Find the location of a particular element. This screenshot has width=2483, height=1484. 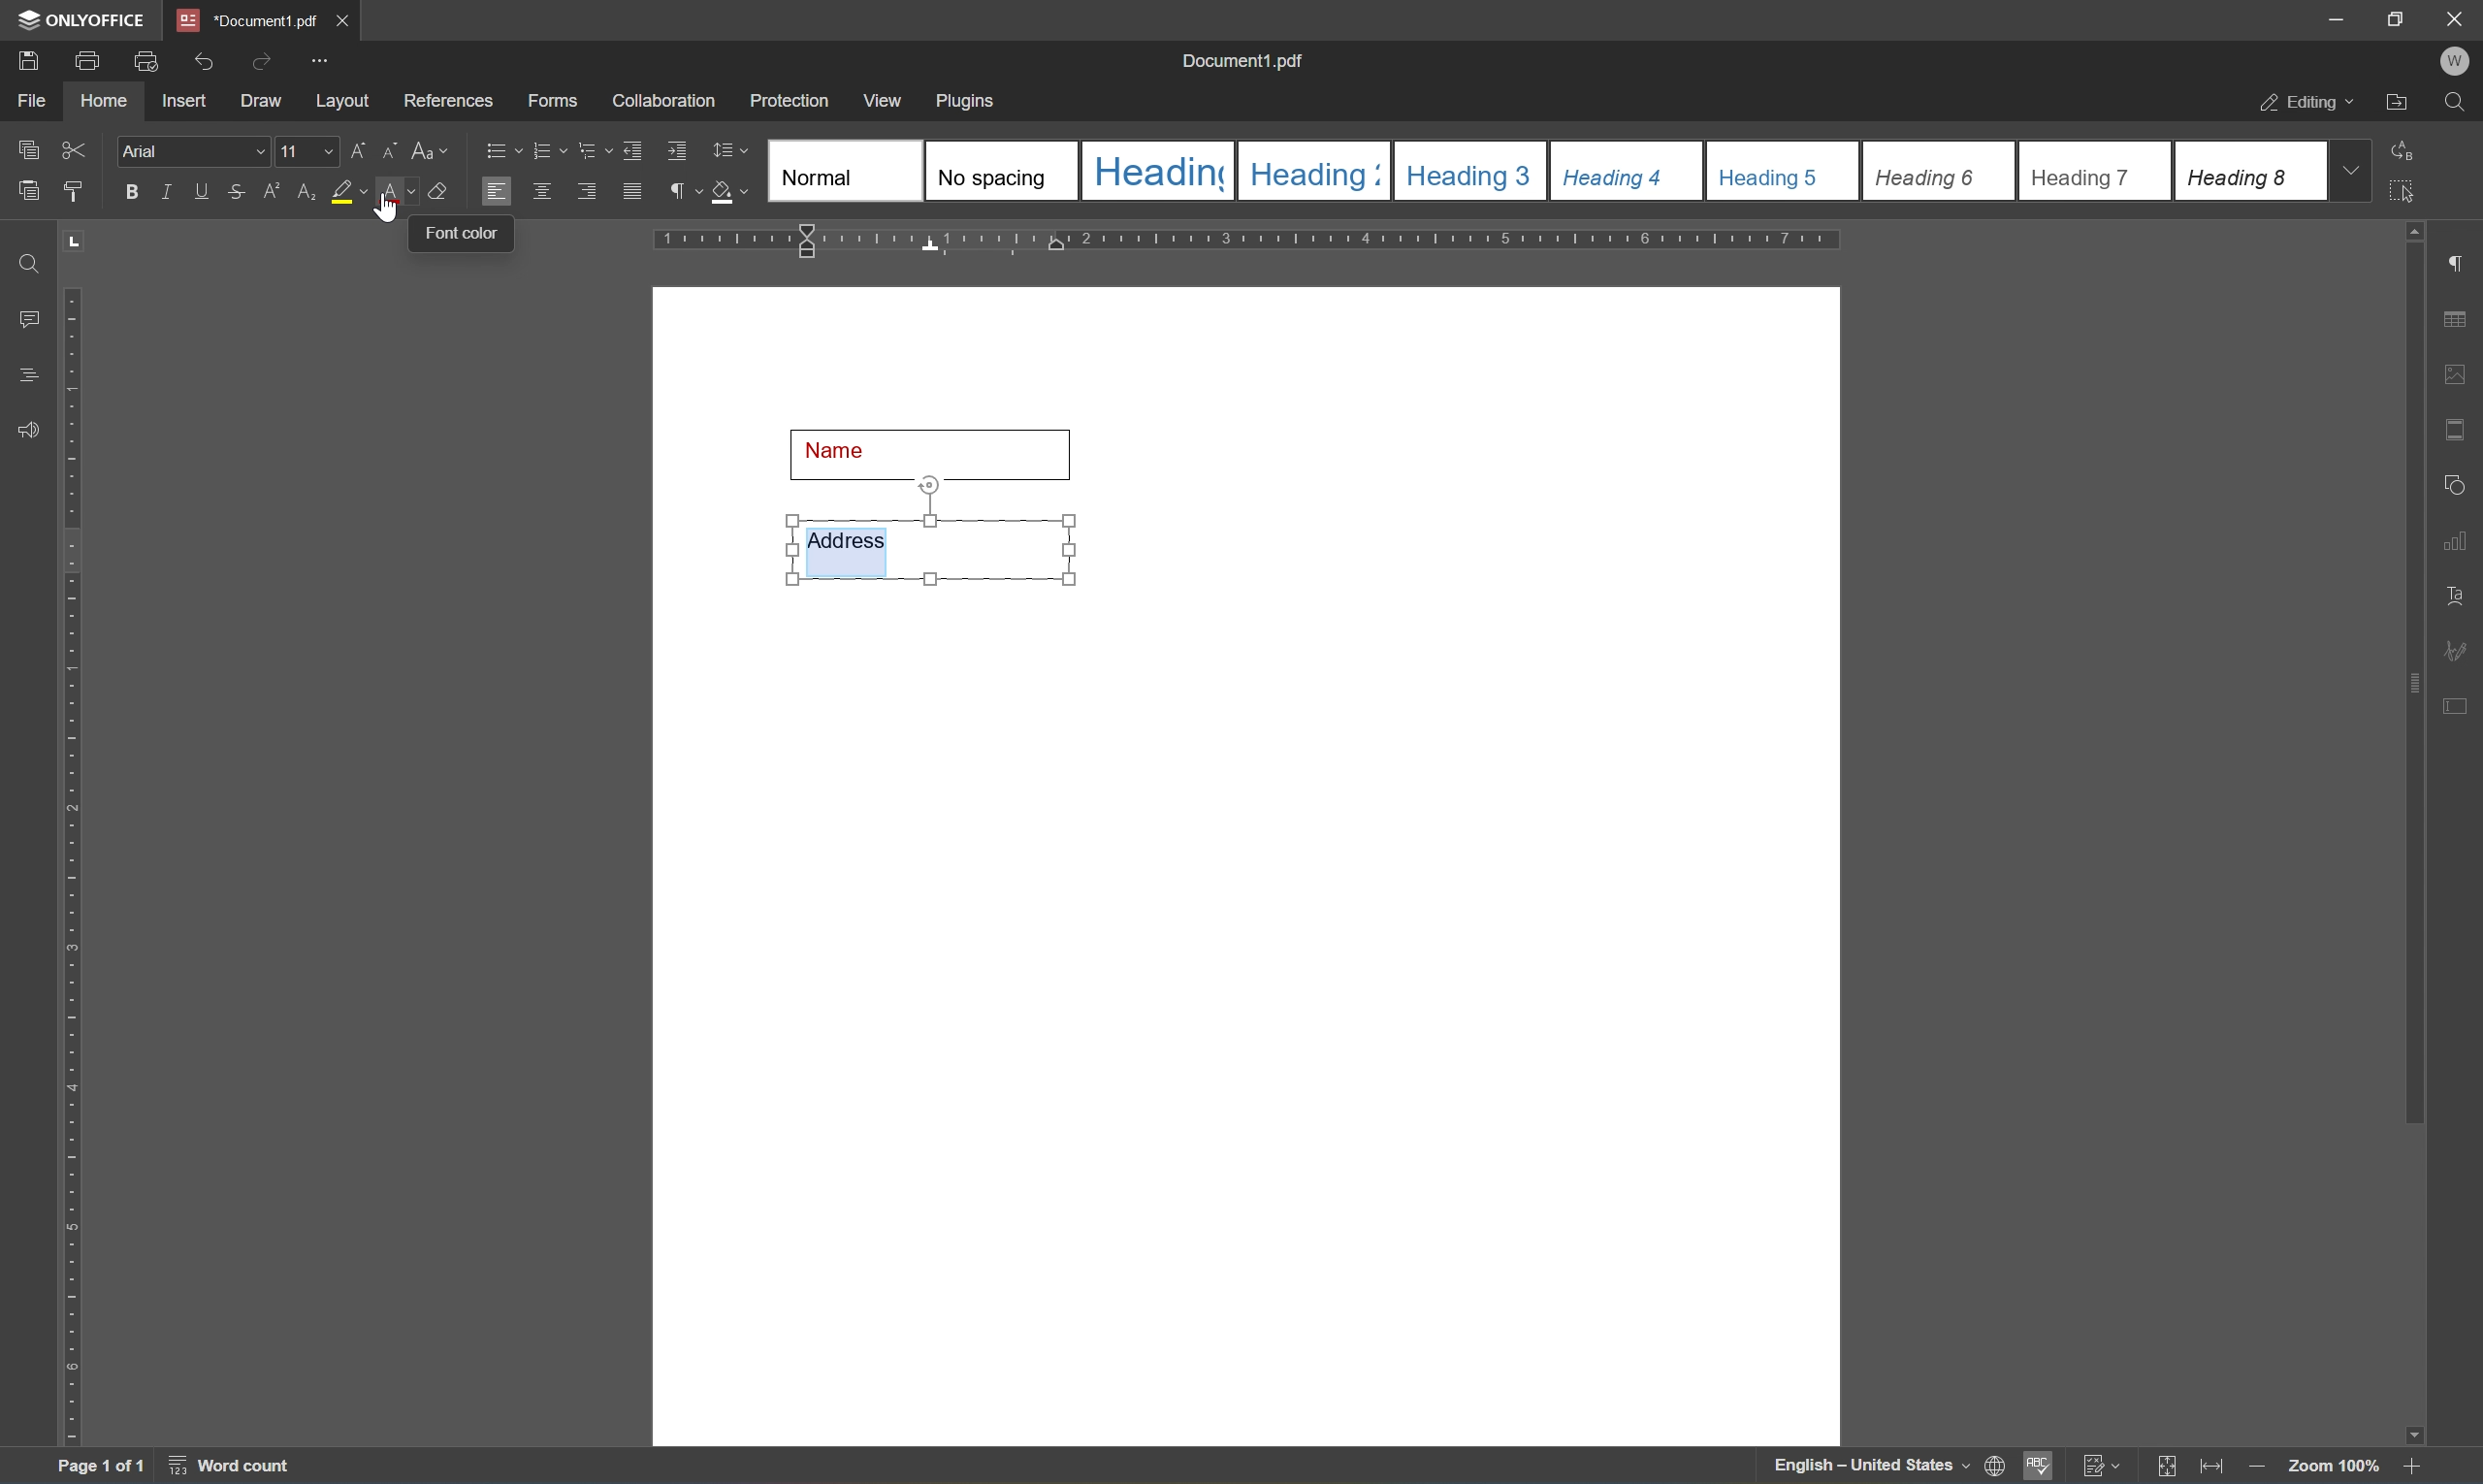

bullets is located at coordinates (498, 149).